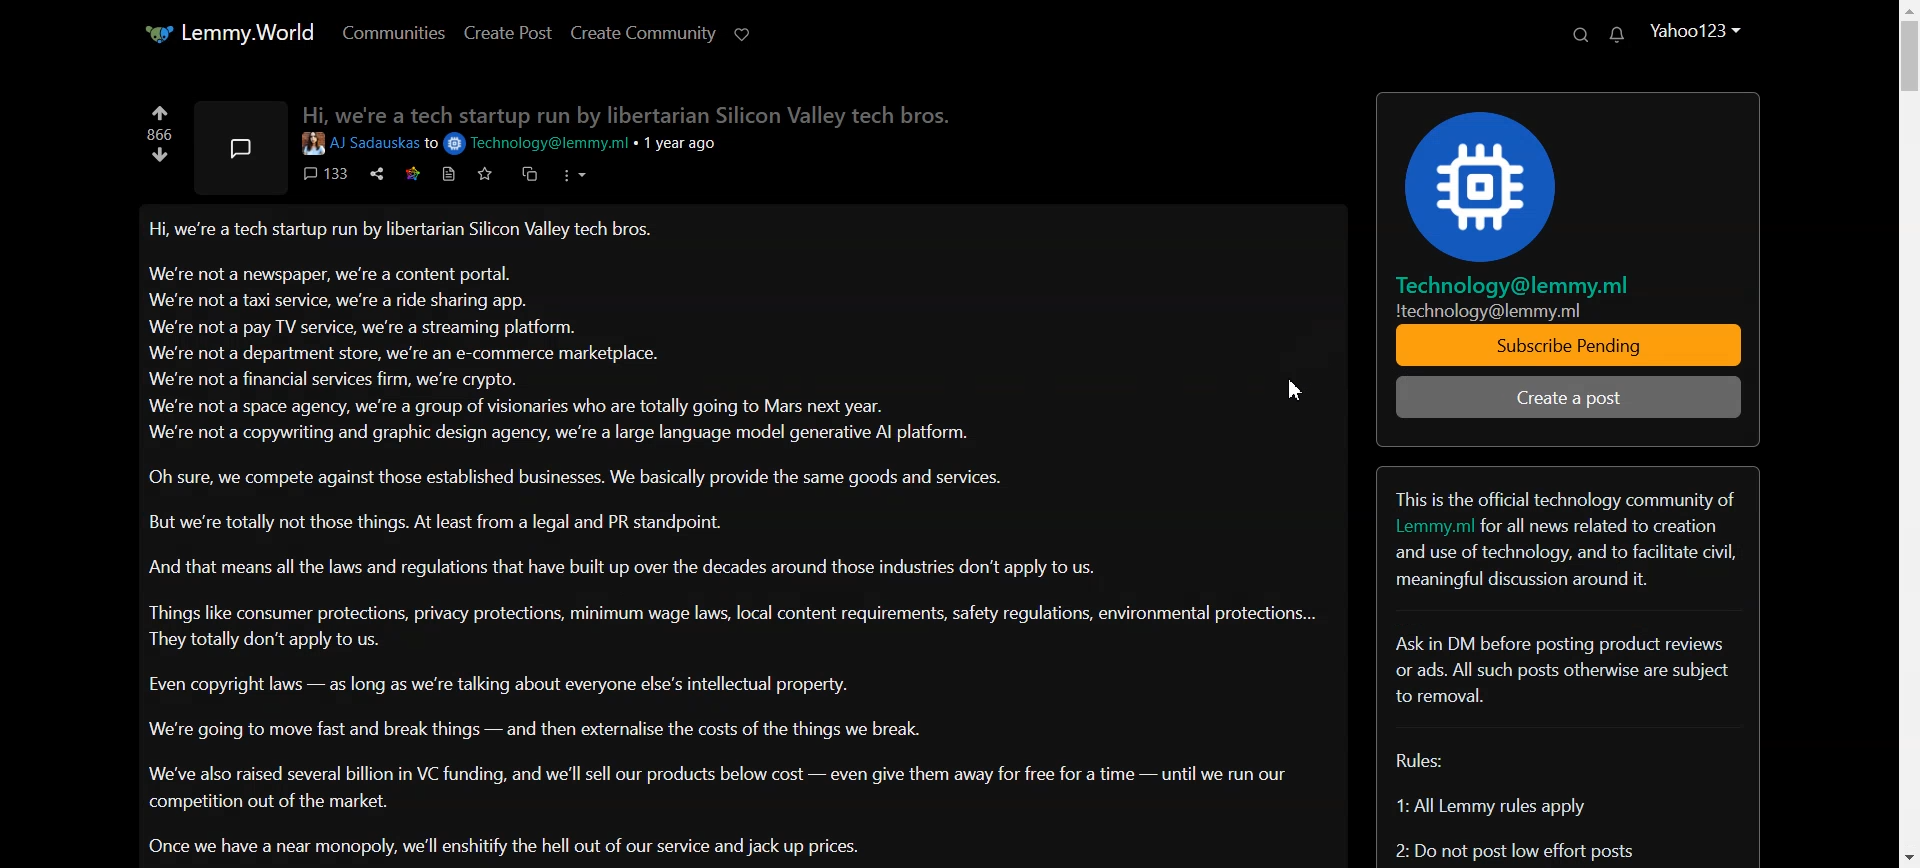 The width and height of the screenshot is (1920, 868). I want to click on Support limmy, so click(743, 32).